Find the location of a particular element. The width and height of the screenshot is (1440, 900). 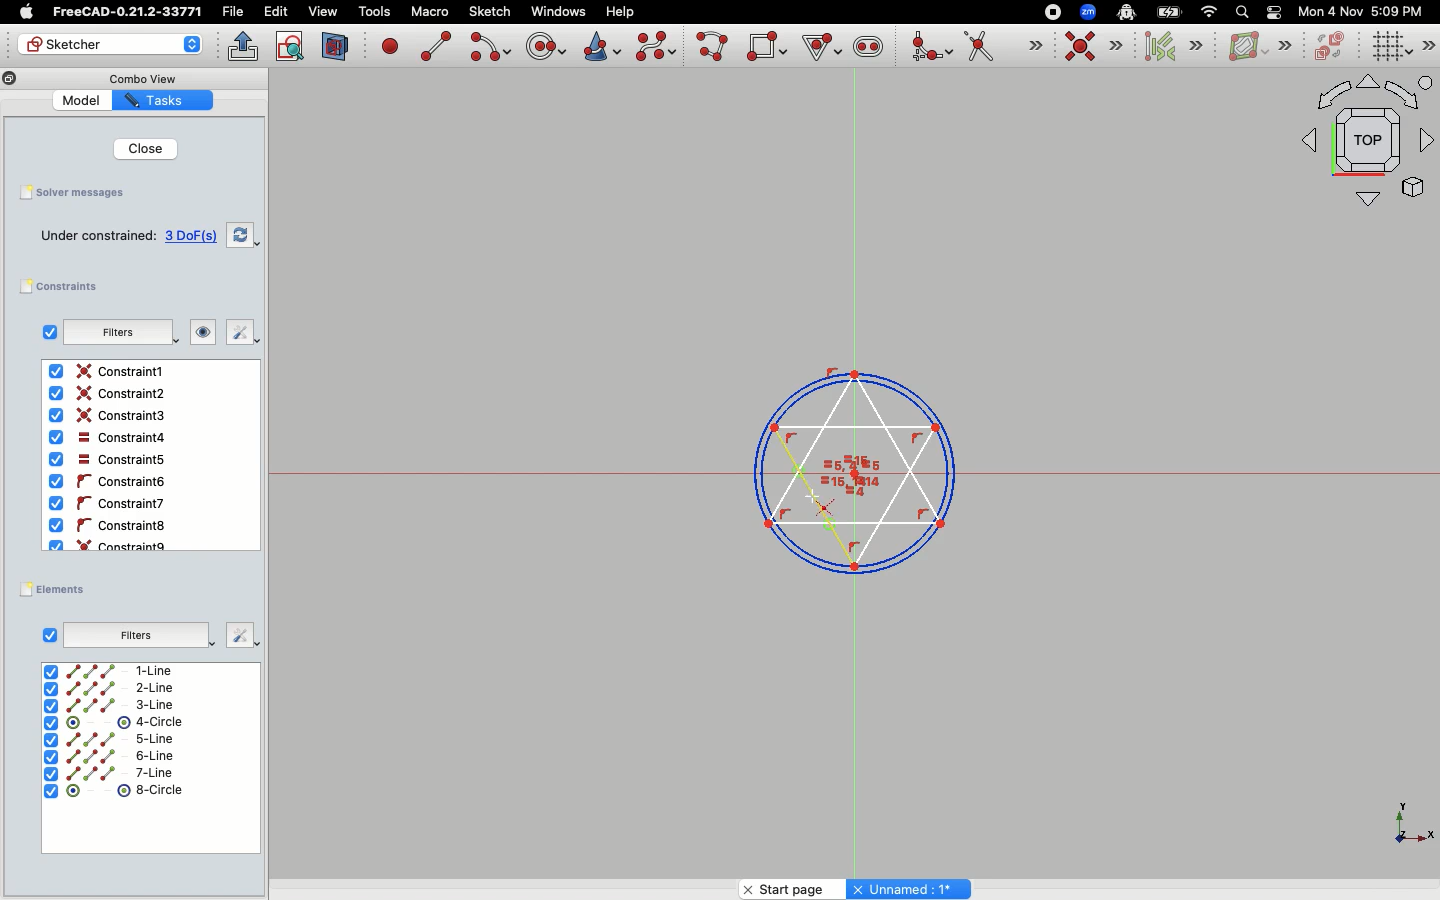

3-Line is located at coordinates (122, 705).